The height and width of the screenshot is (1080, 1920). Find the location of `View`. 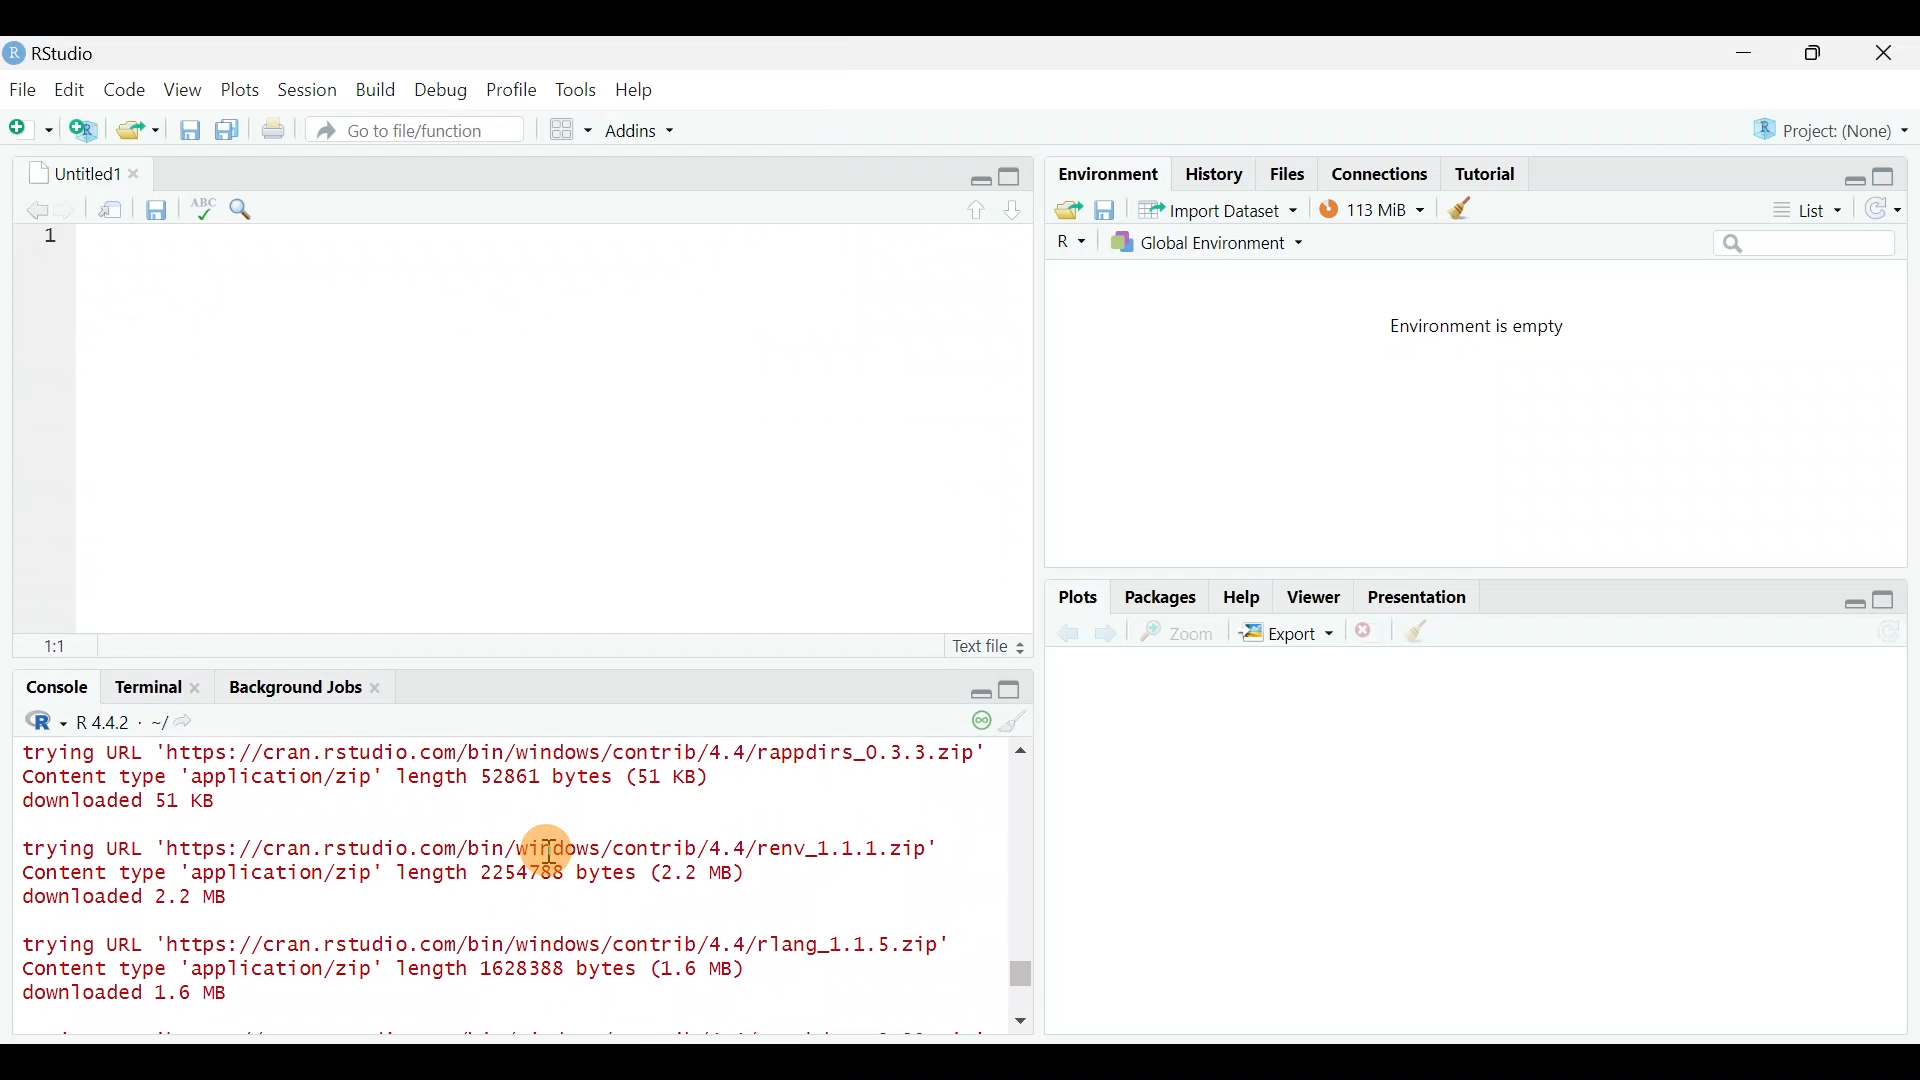

View is located at coordinates (185, 89).